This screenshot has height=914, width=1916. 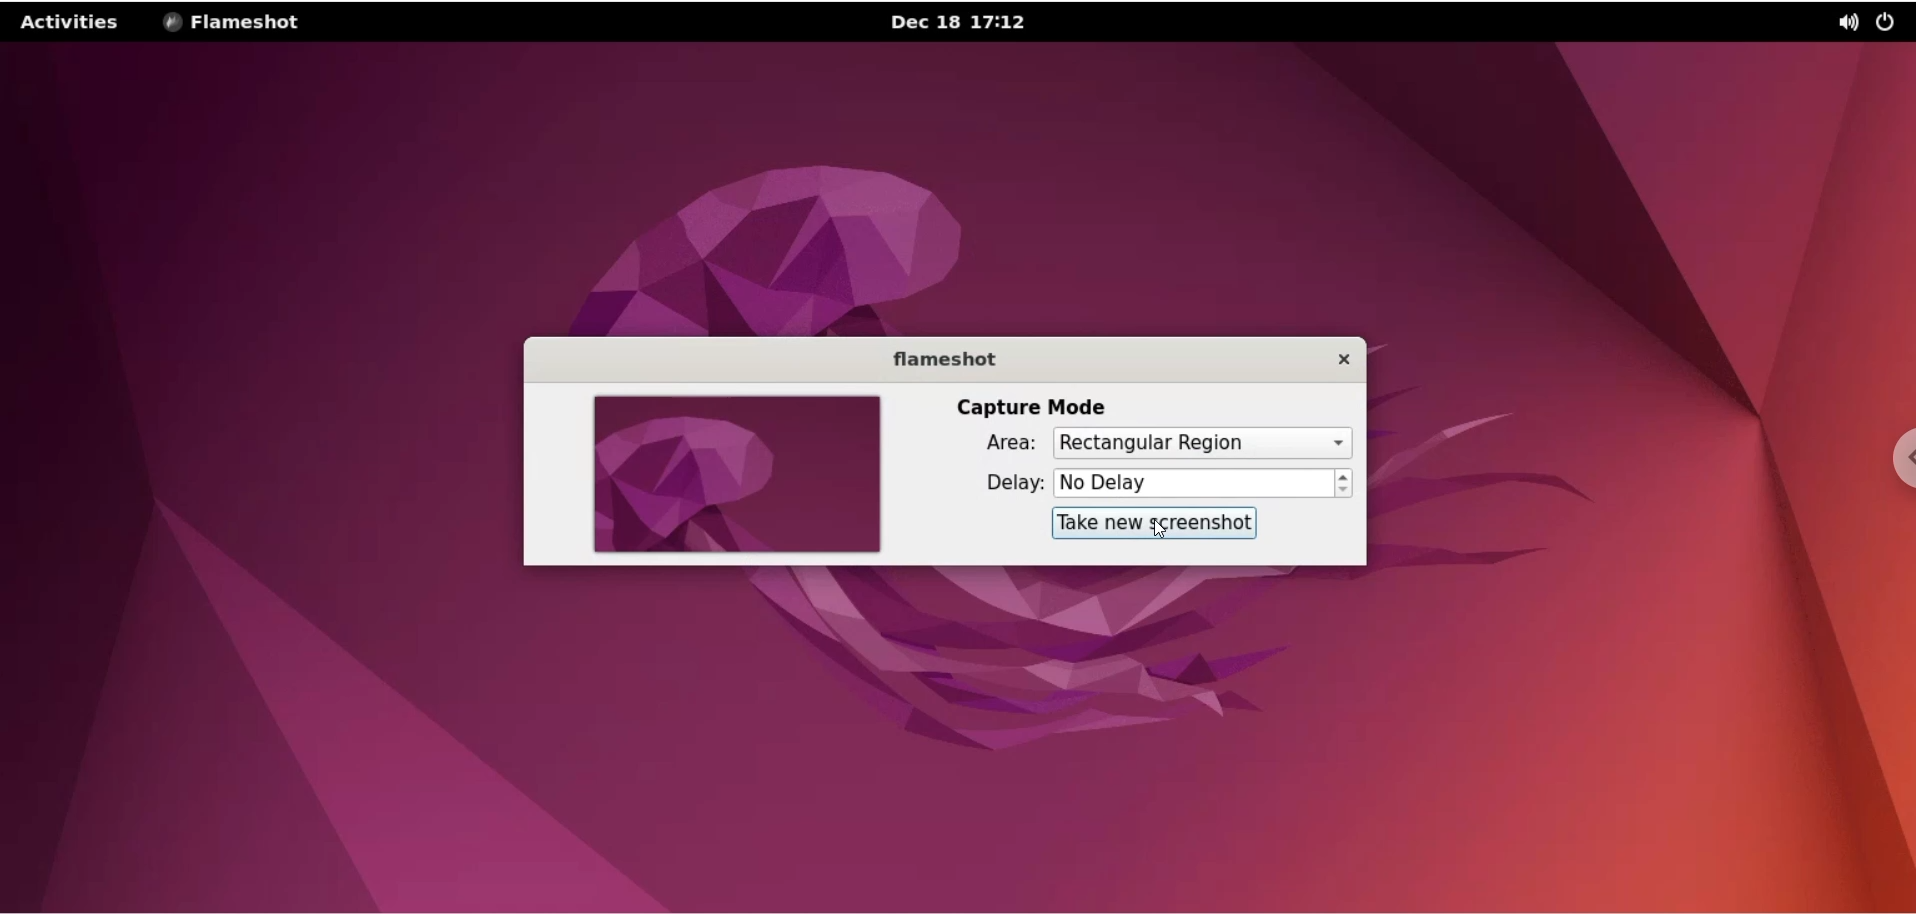 I want to click on capture model label, so click(x=1029, y=407).